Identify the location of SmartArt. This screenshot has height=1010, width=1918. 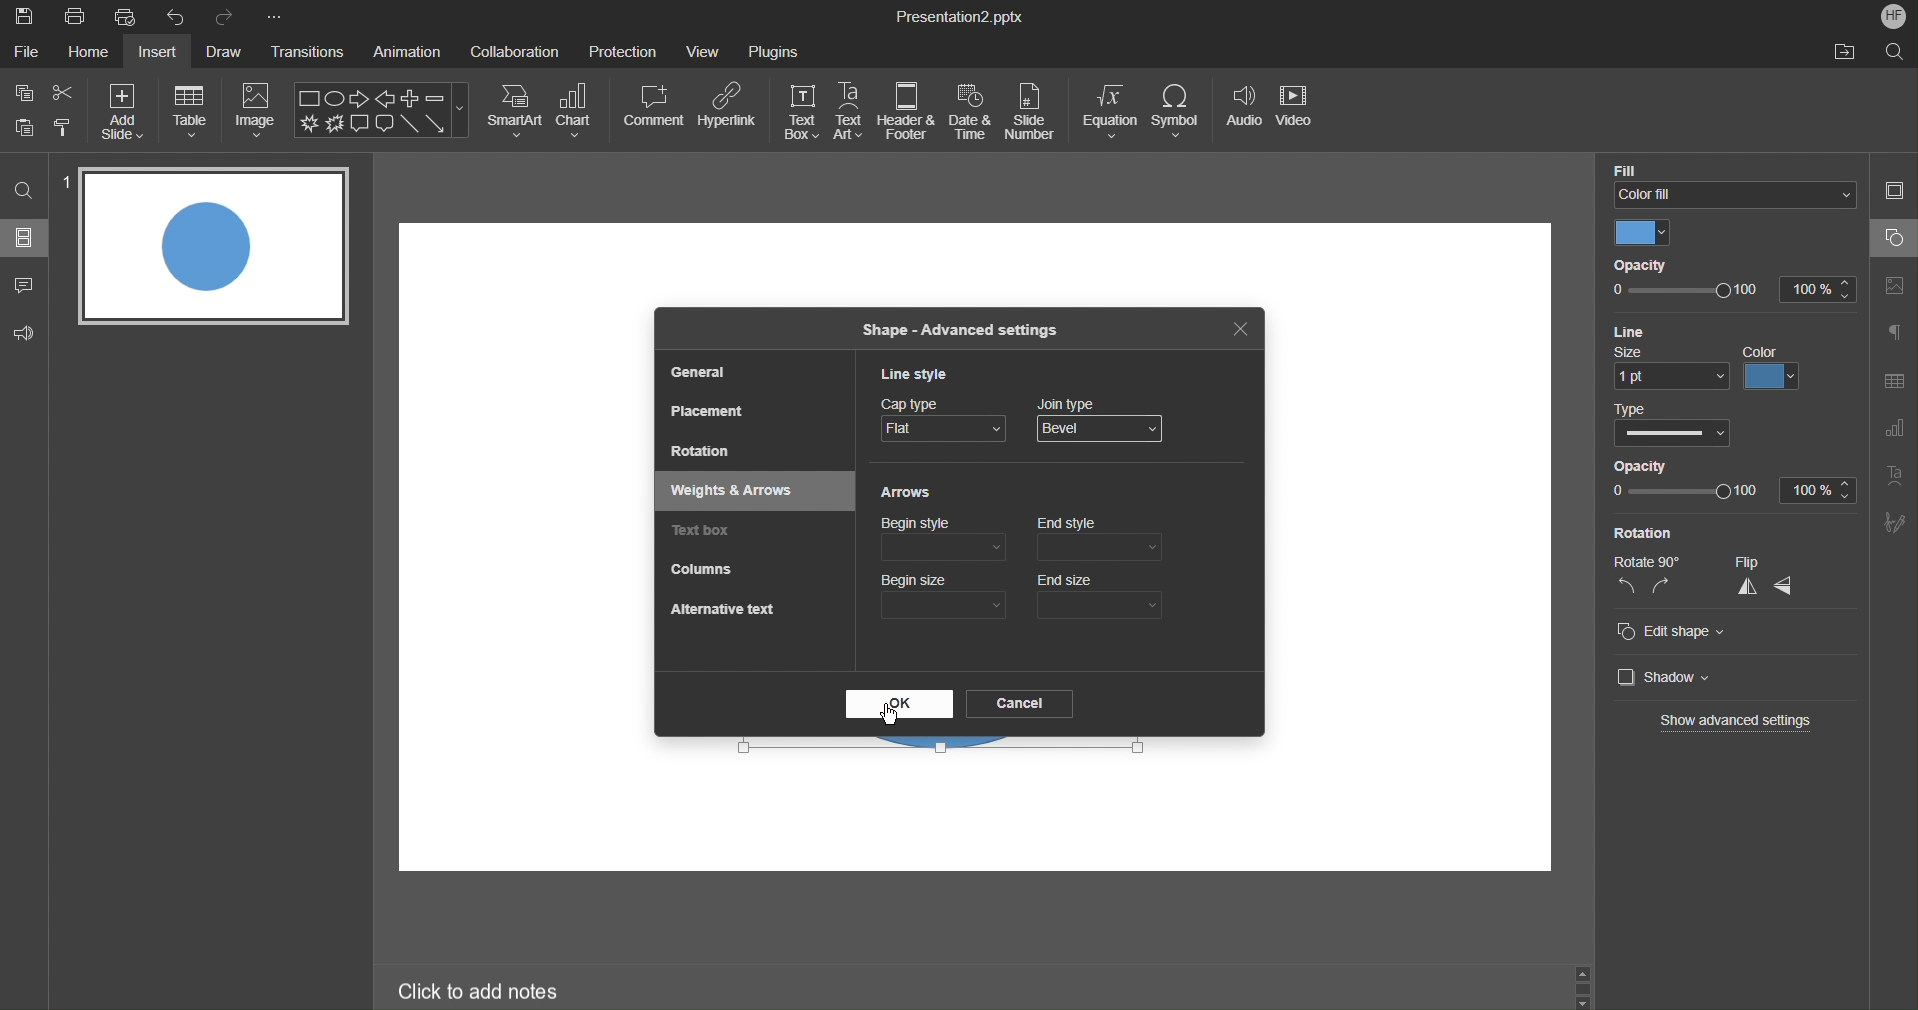
(515, 110).